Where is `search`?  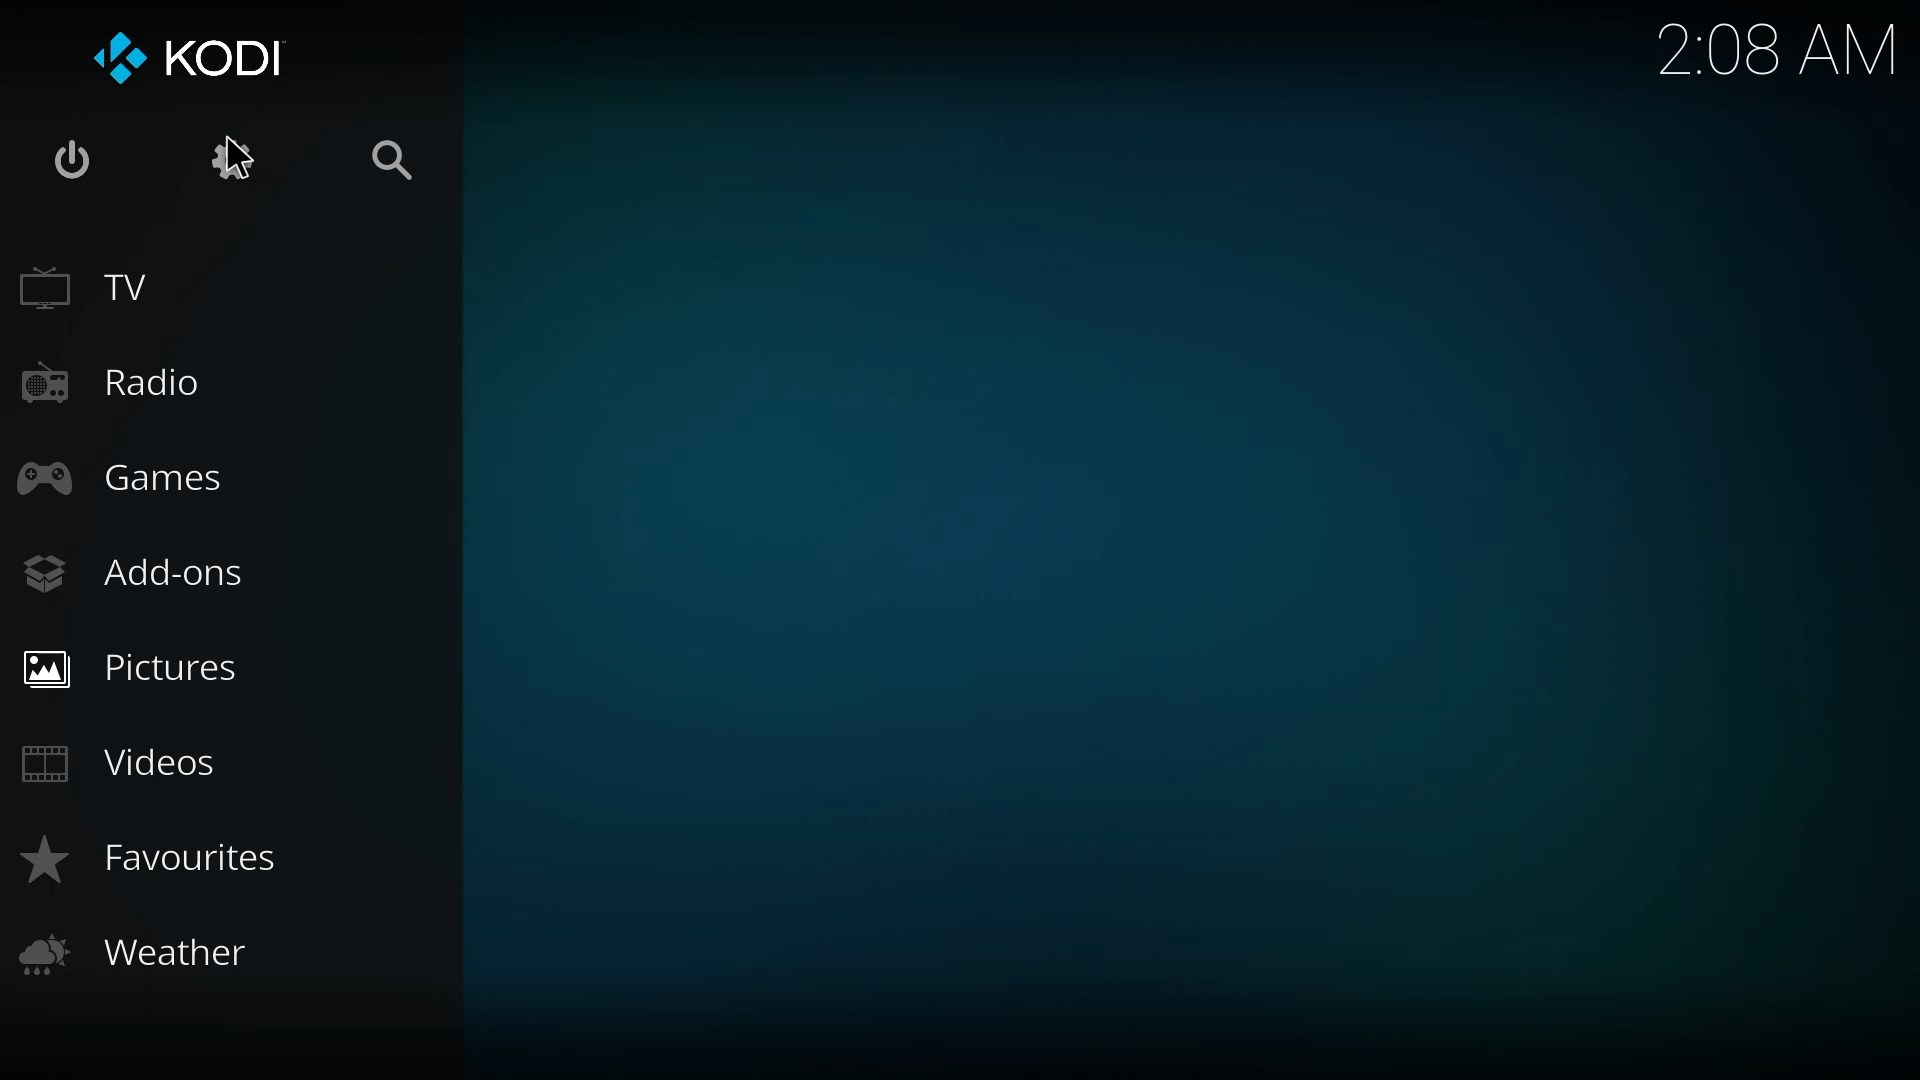 search is located at coordinates (391, 163).